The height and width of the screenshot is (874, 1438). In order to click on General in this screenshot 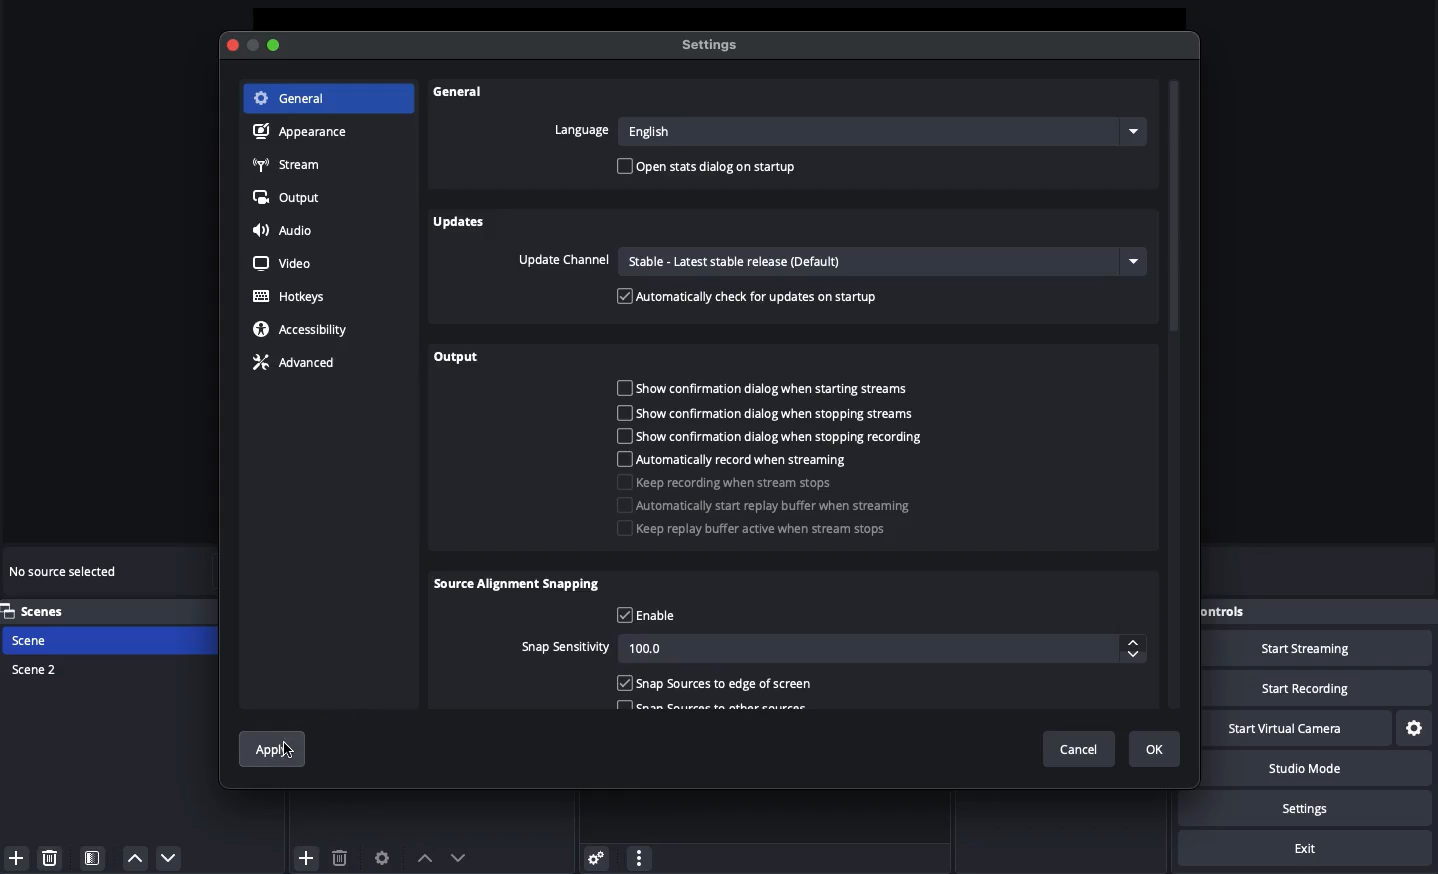, I will do `click(461, 97)`.